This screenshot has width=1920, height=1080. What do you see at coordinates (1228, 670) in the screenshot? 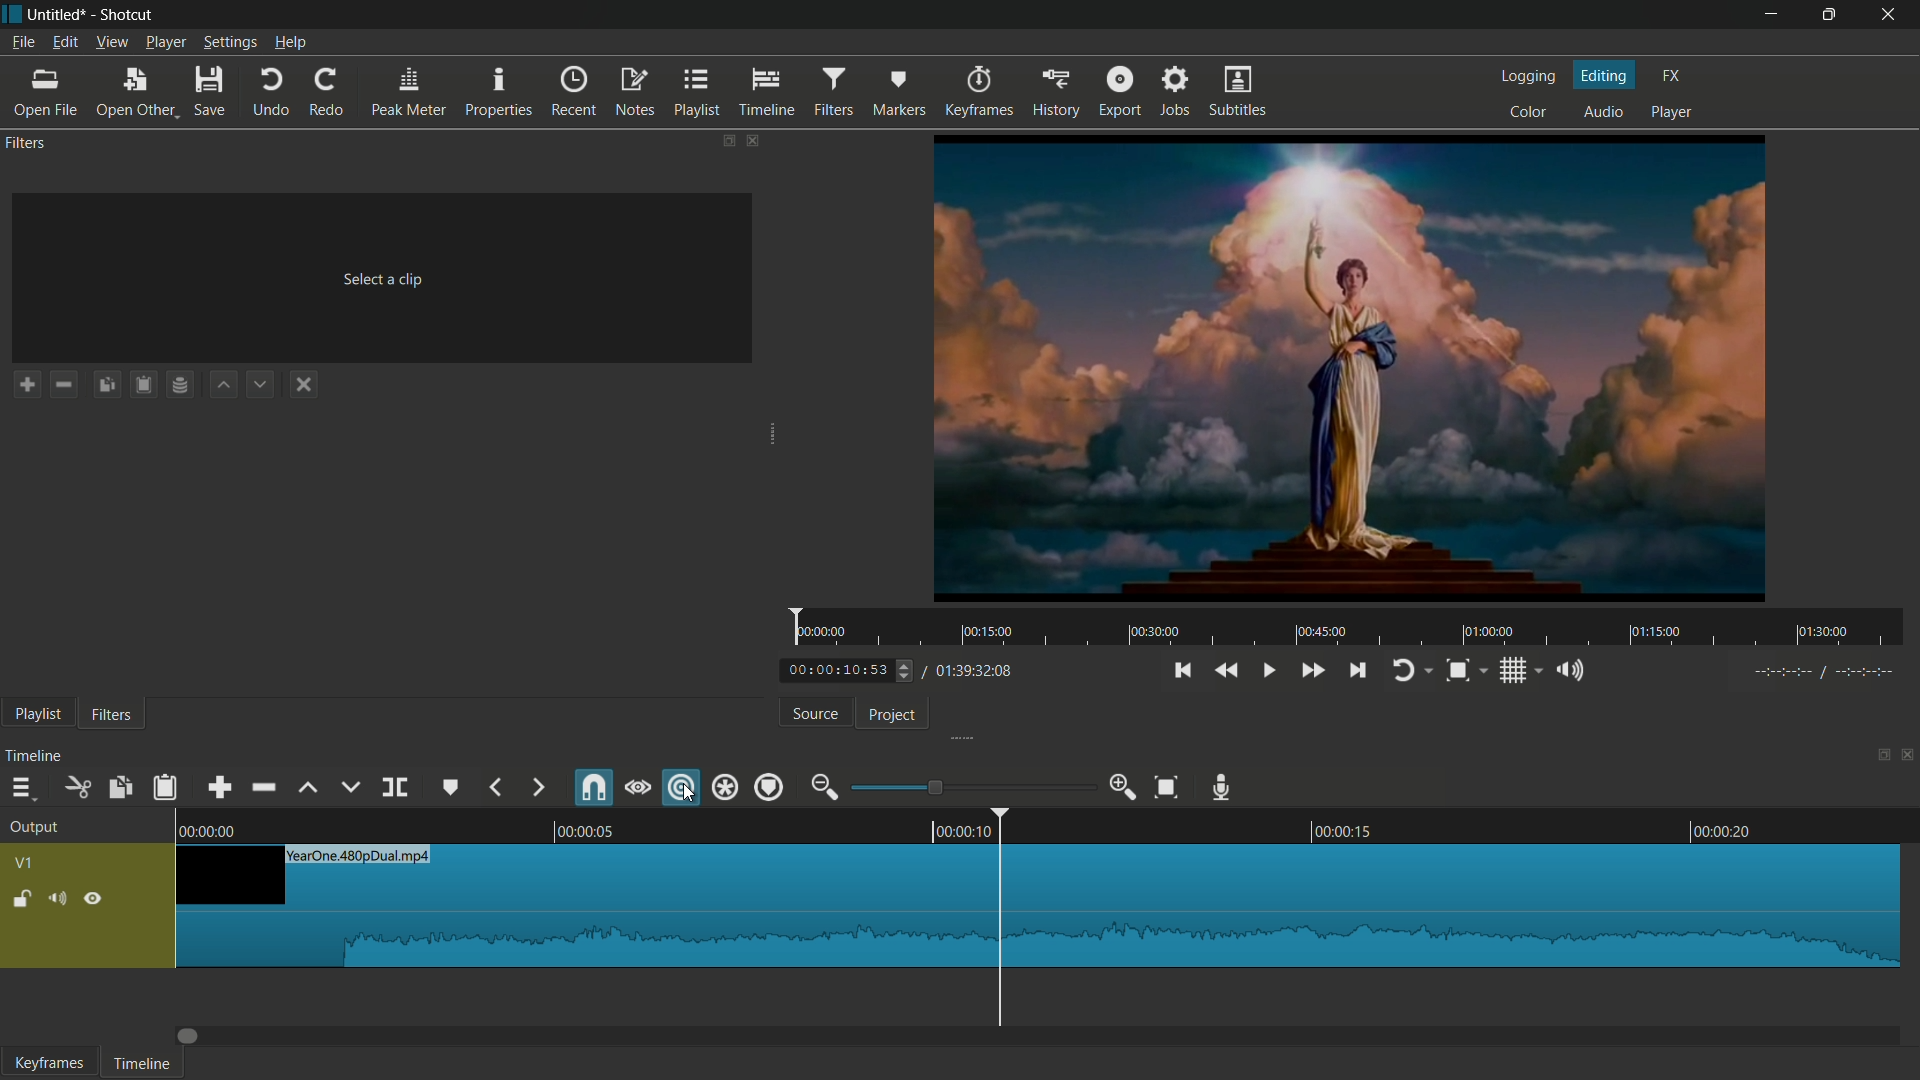
I see `quickly play backward` at bounding box center [1228, 670].